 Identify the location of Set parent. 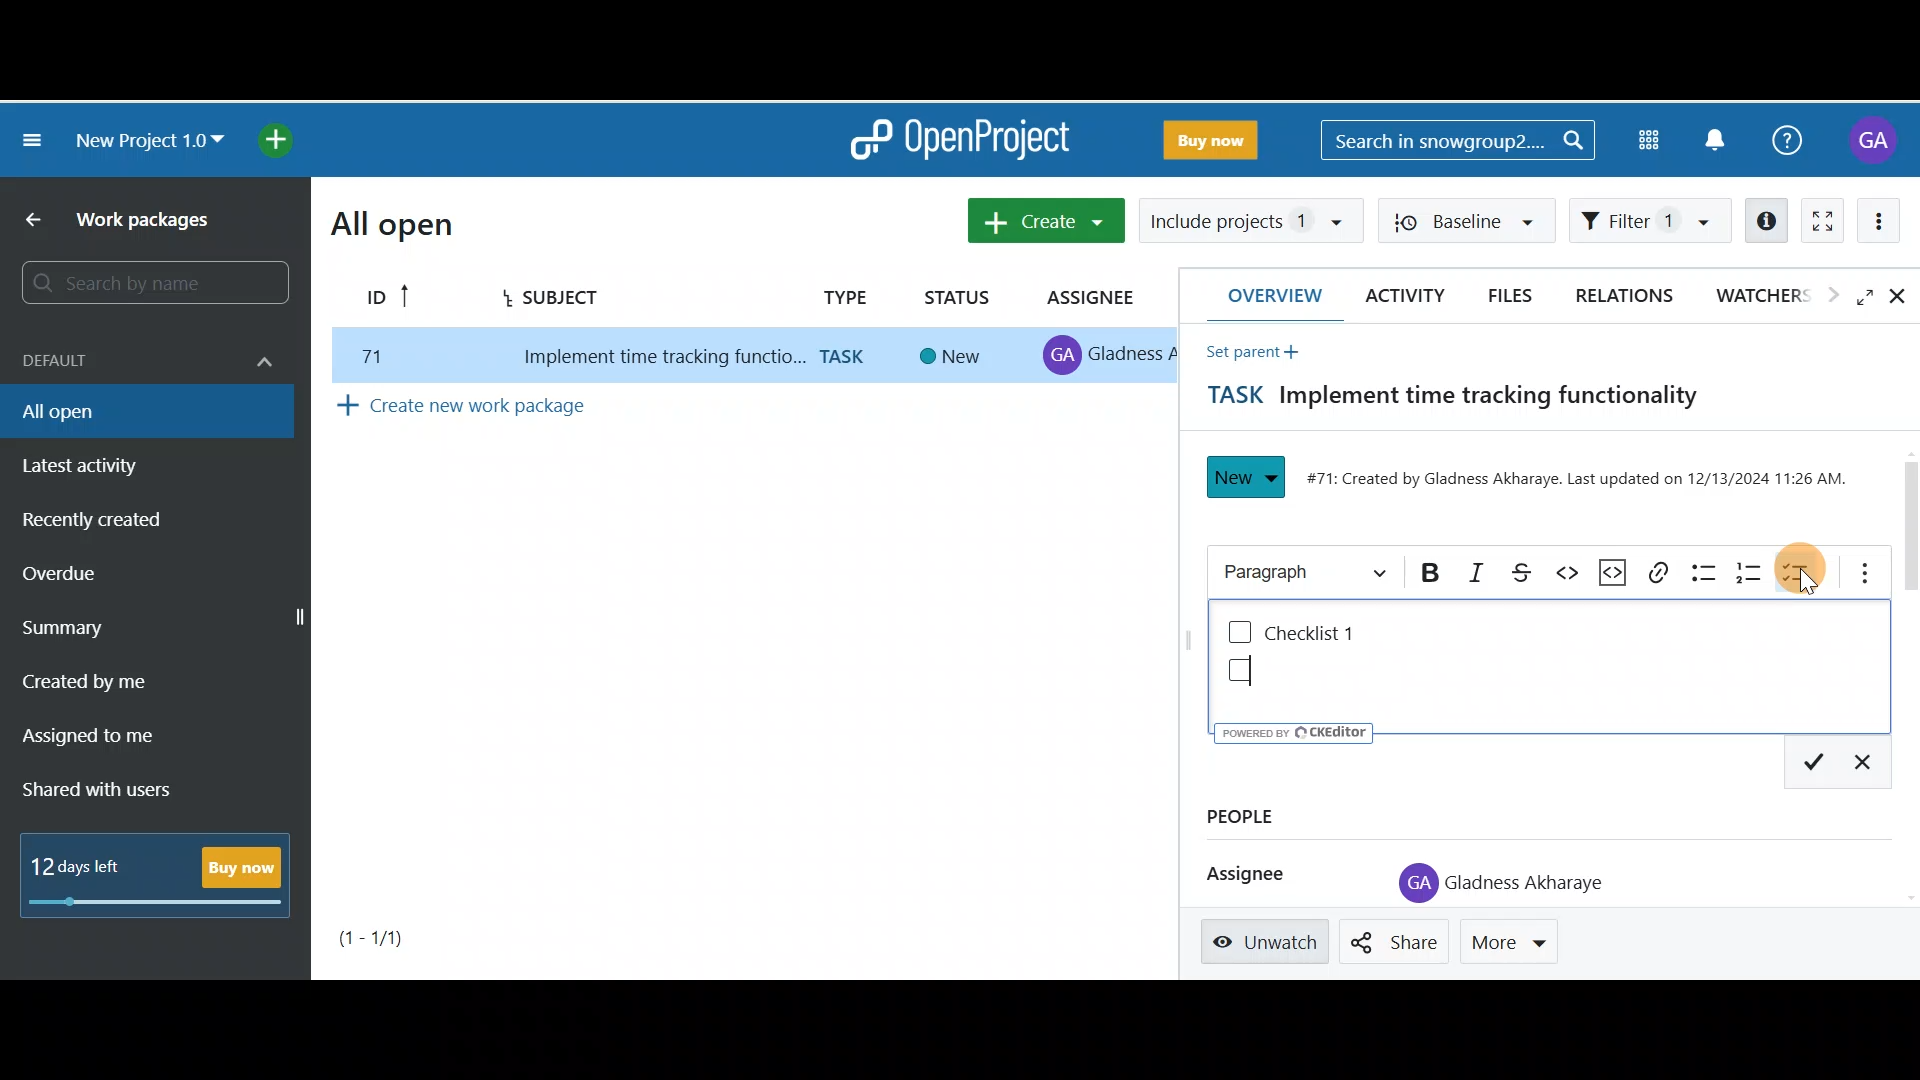
(1246, 351).